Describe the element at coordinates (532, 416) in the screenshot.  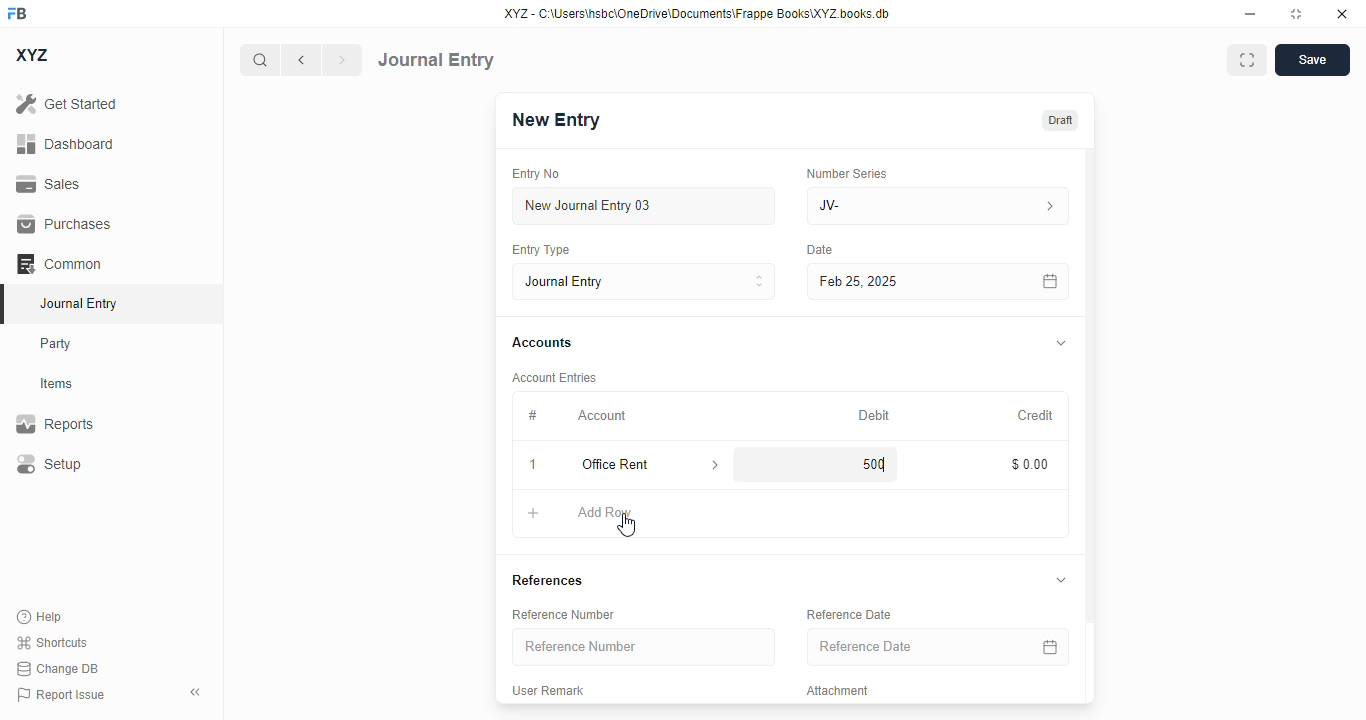
I see `#` at that location.